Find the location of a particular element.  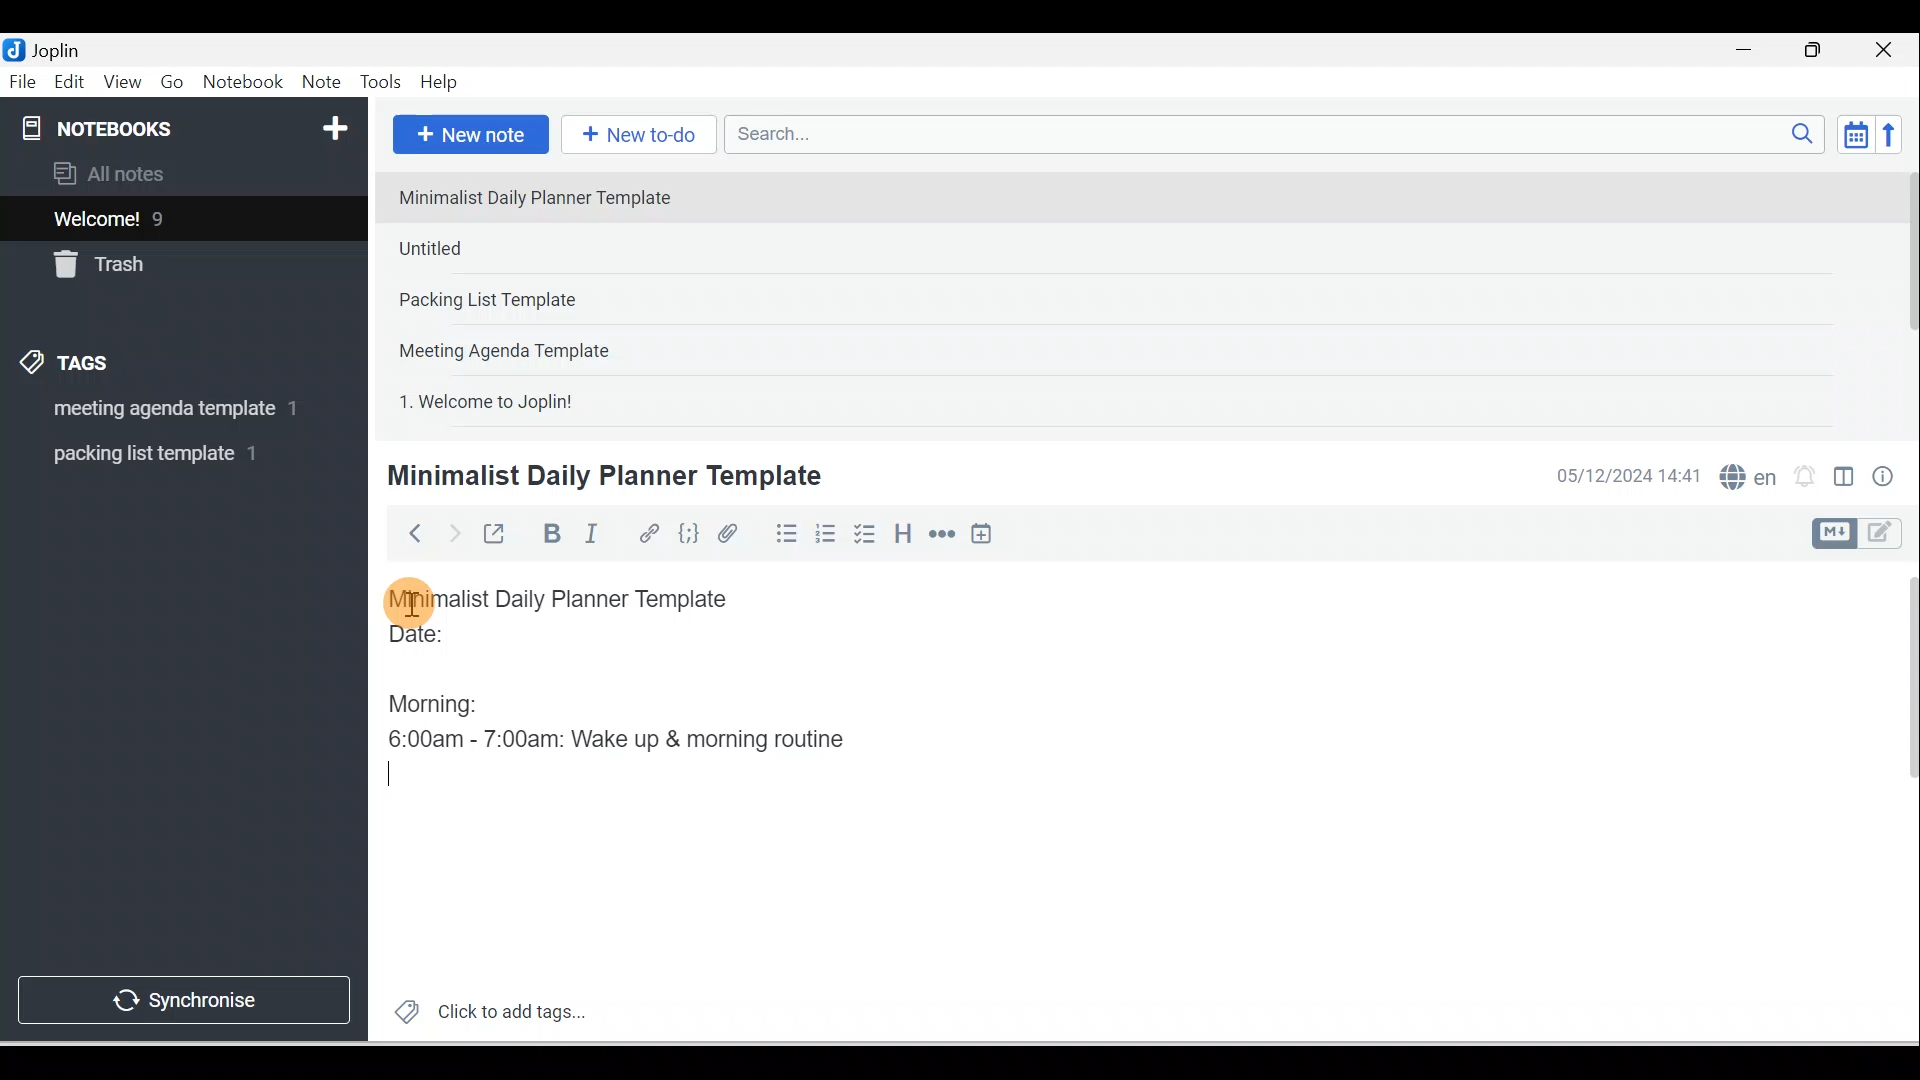

Trash is located at coordinates (147, 259).